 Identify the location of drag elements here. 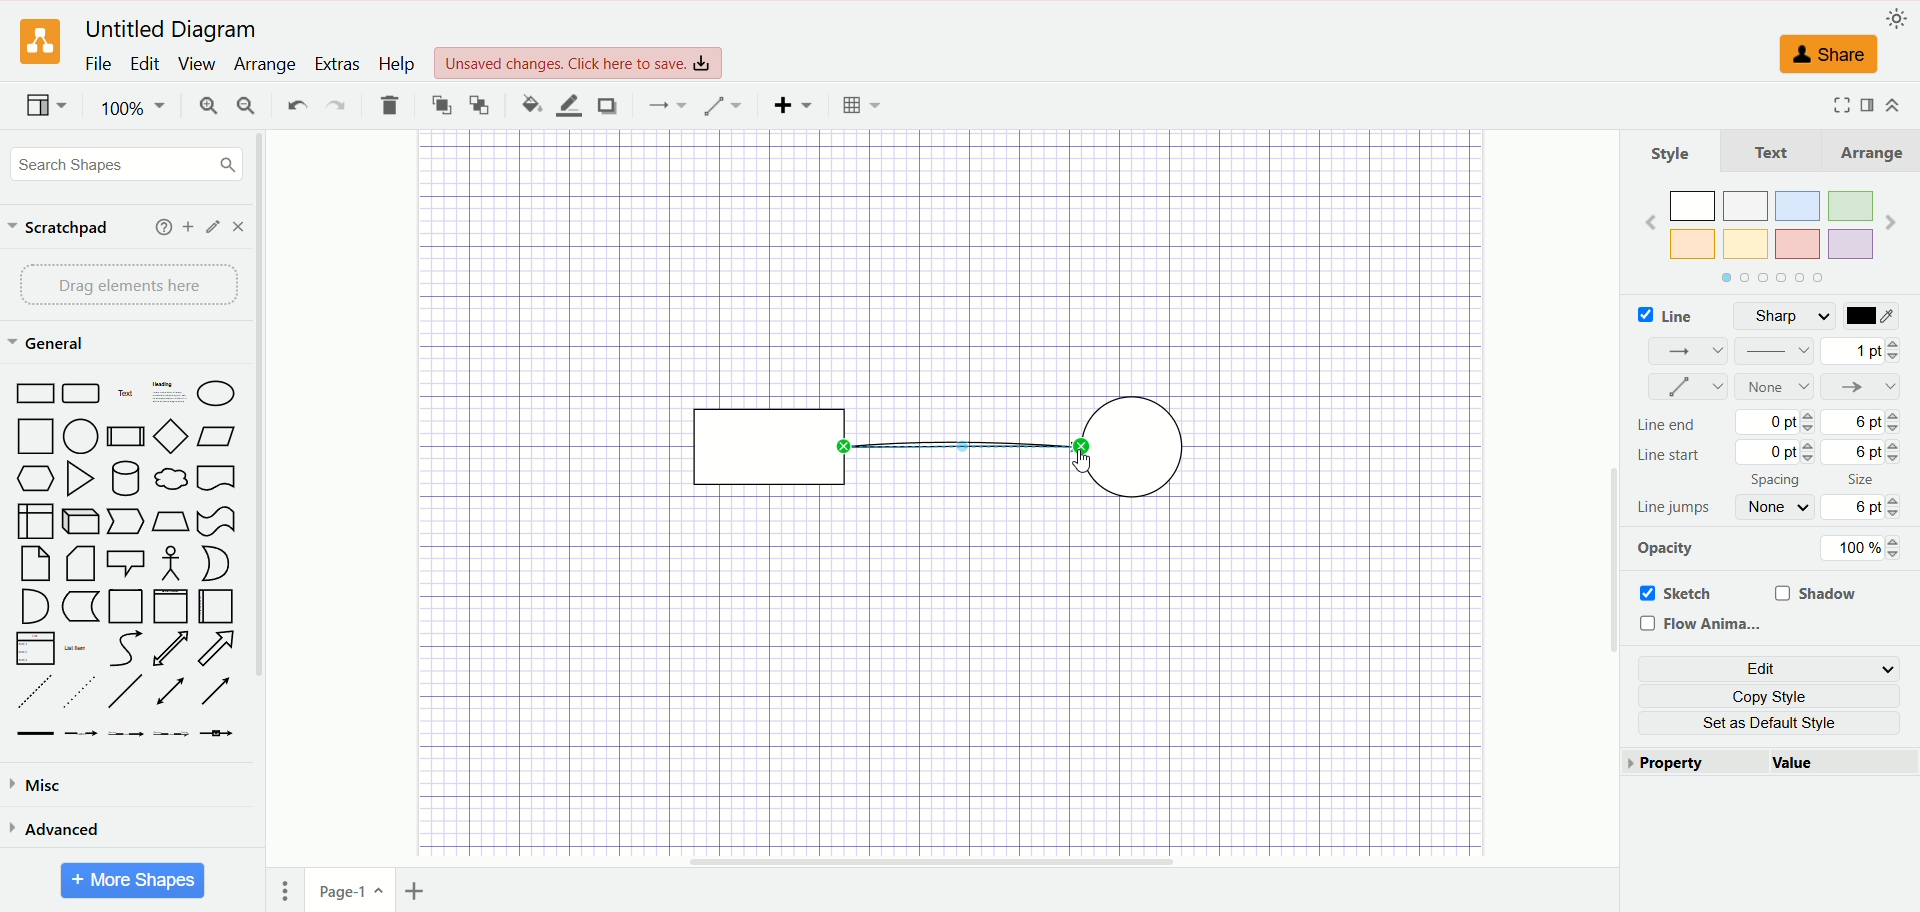
(128, 284).